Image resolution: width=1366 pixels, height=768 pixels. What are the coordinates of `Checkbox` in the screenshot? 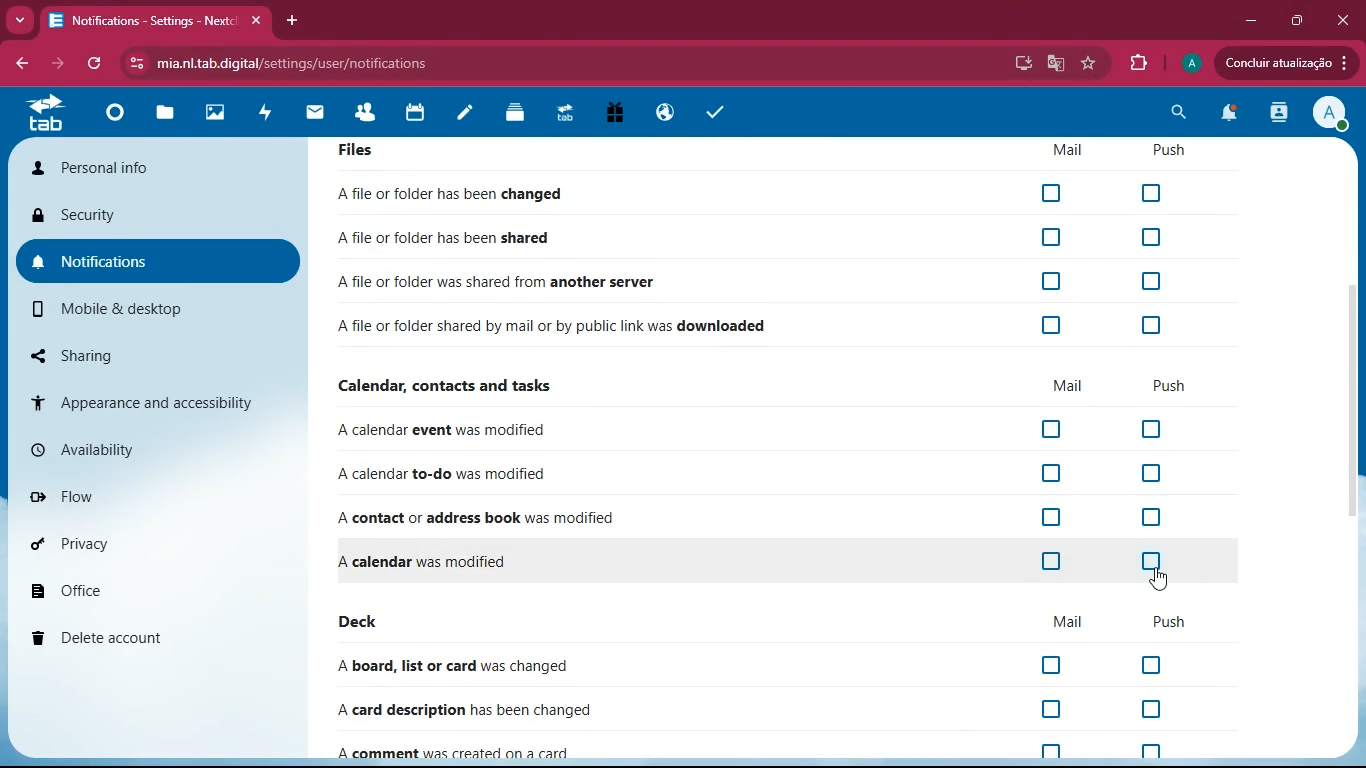 It's located at (1051, 193).